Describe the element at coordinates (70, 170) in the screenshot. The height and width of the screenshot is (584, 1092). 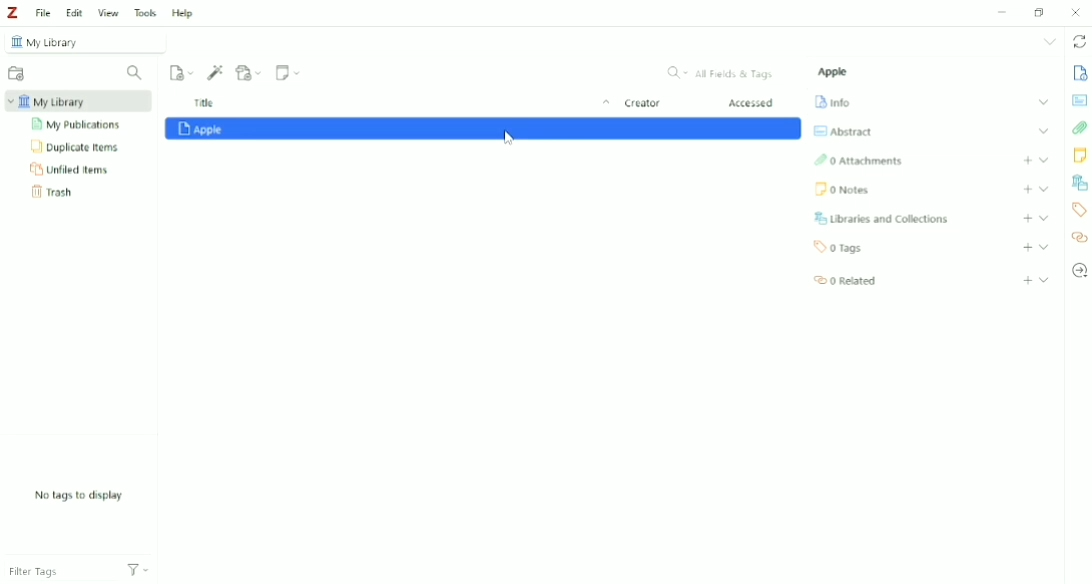
I see `Unfiled Items` at that location.